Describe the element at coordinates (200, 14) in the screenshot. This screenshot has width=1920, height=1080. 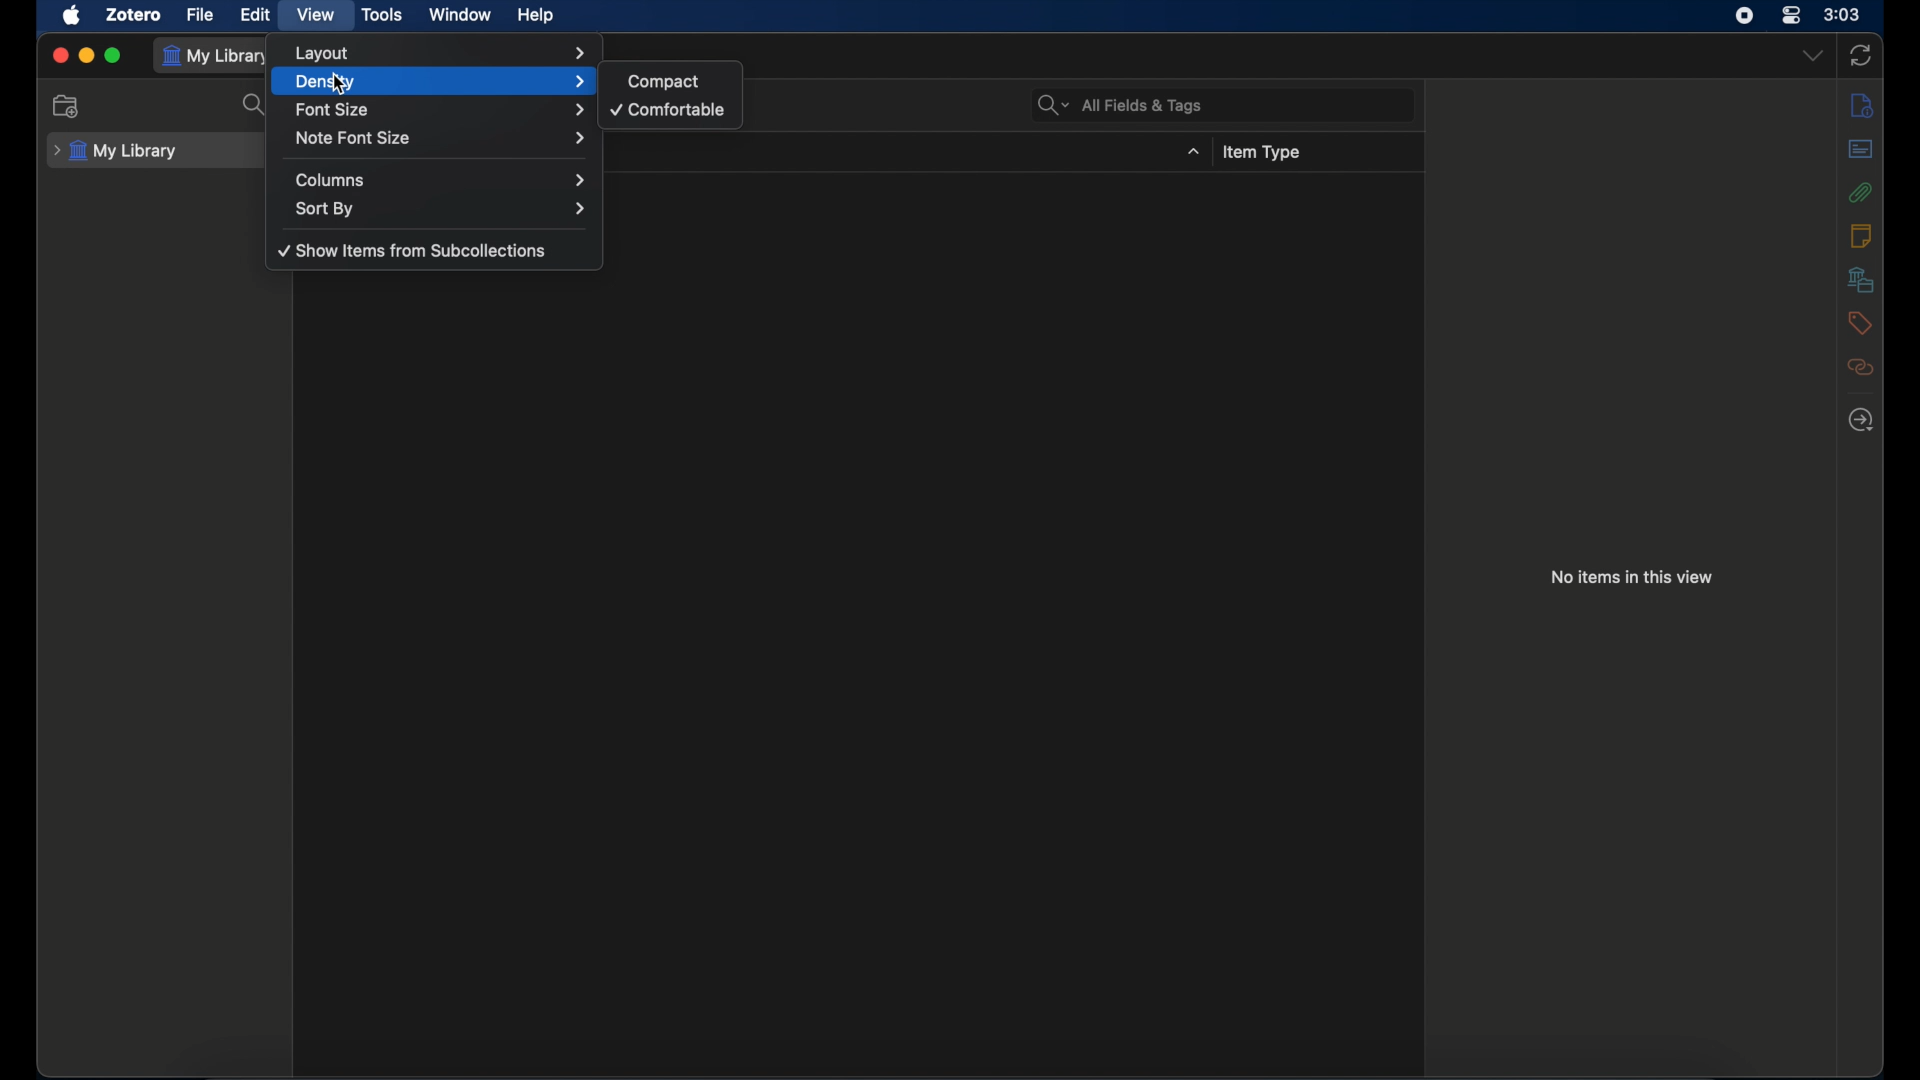
I see `file` at that location.